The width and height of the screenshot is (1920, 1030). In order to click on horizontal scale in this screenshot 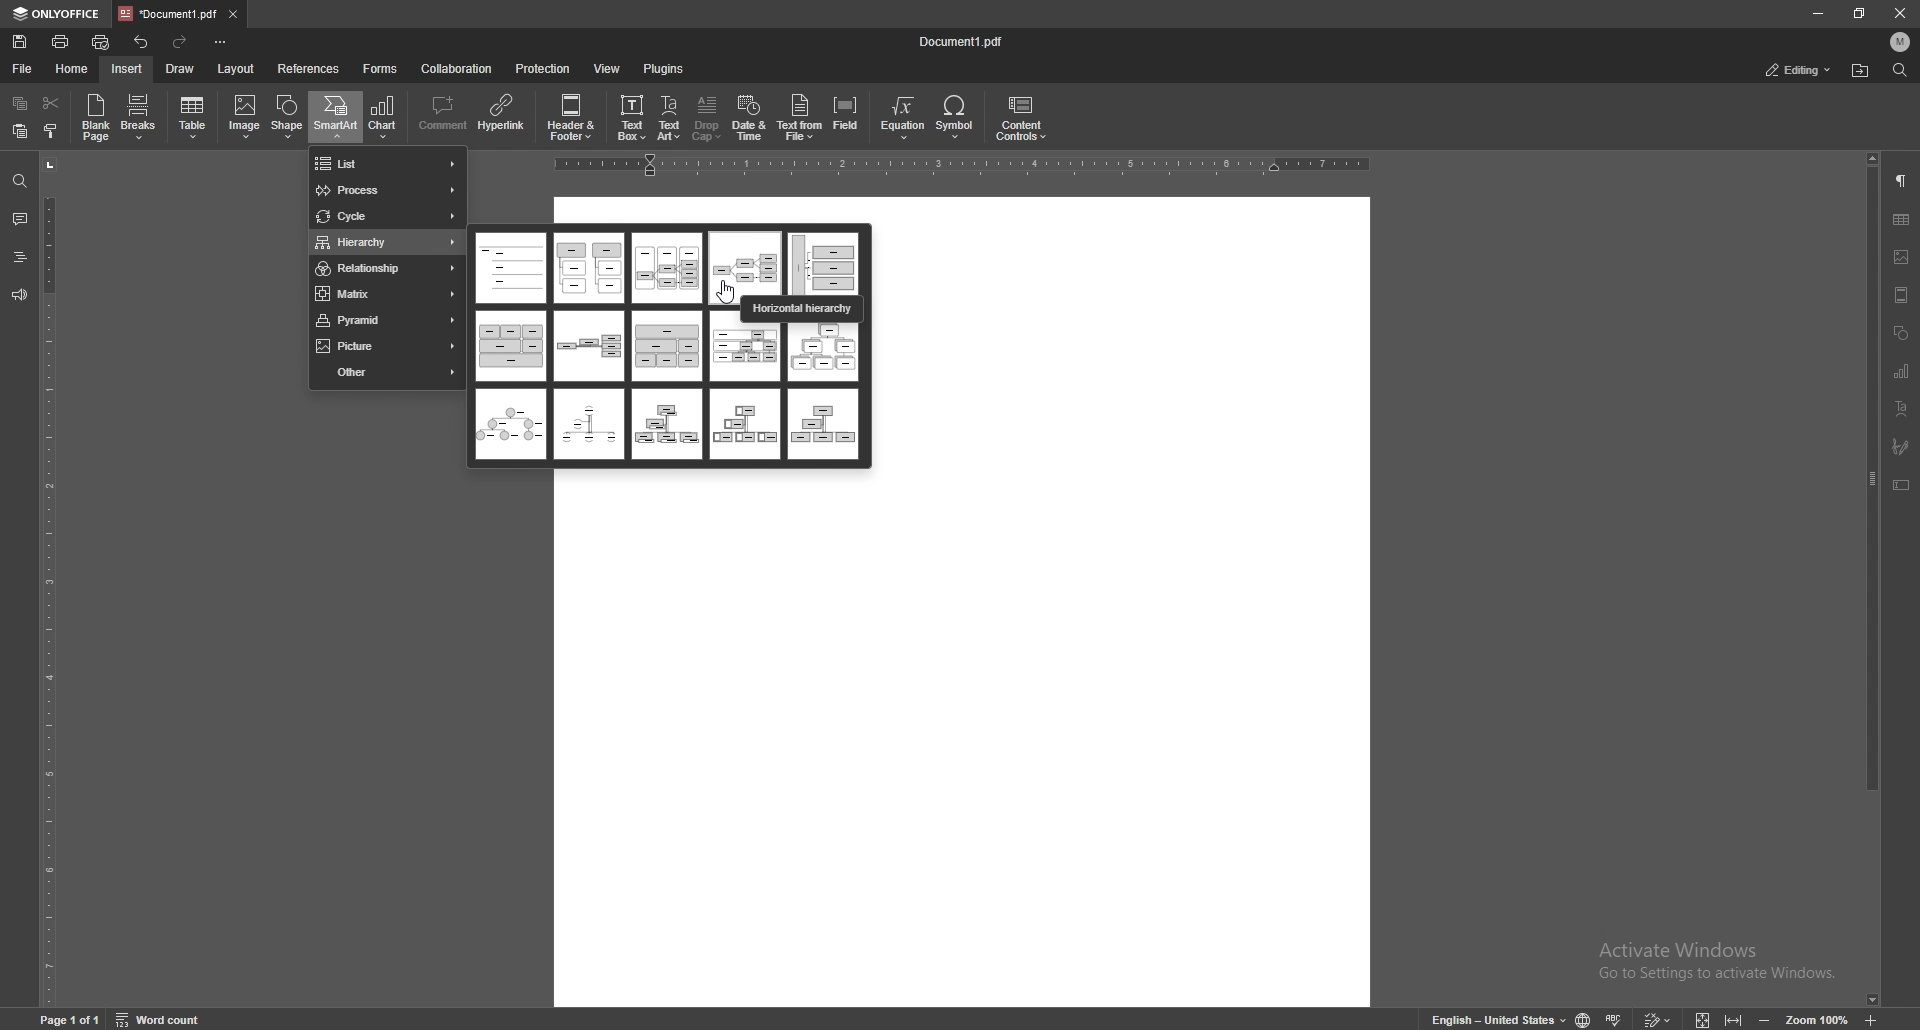, I will do `click(958, 166)`.